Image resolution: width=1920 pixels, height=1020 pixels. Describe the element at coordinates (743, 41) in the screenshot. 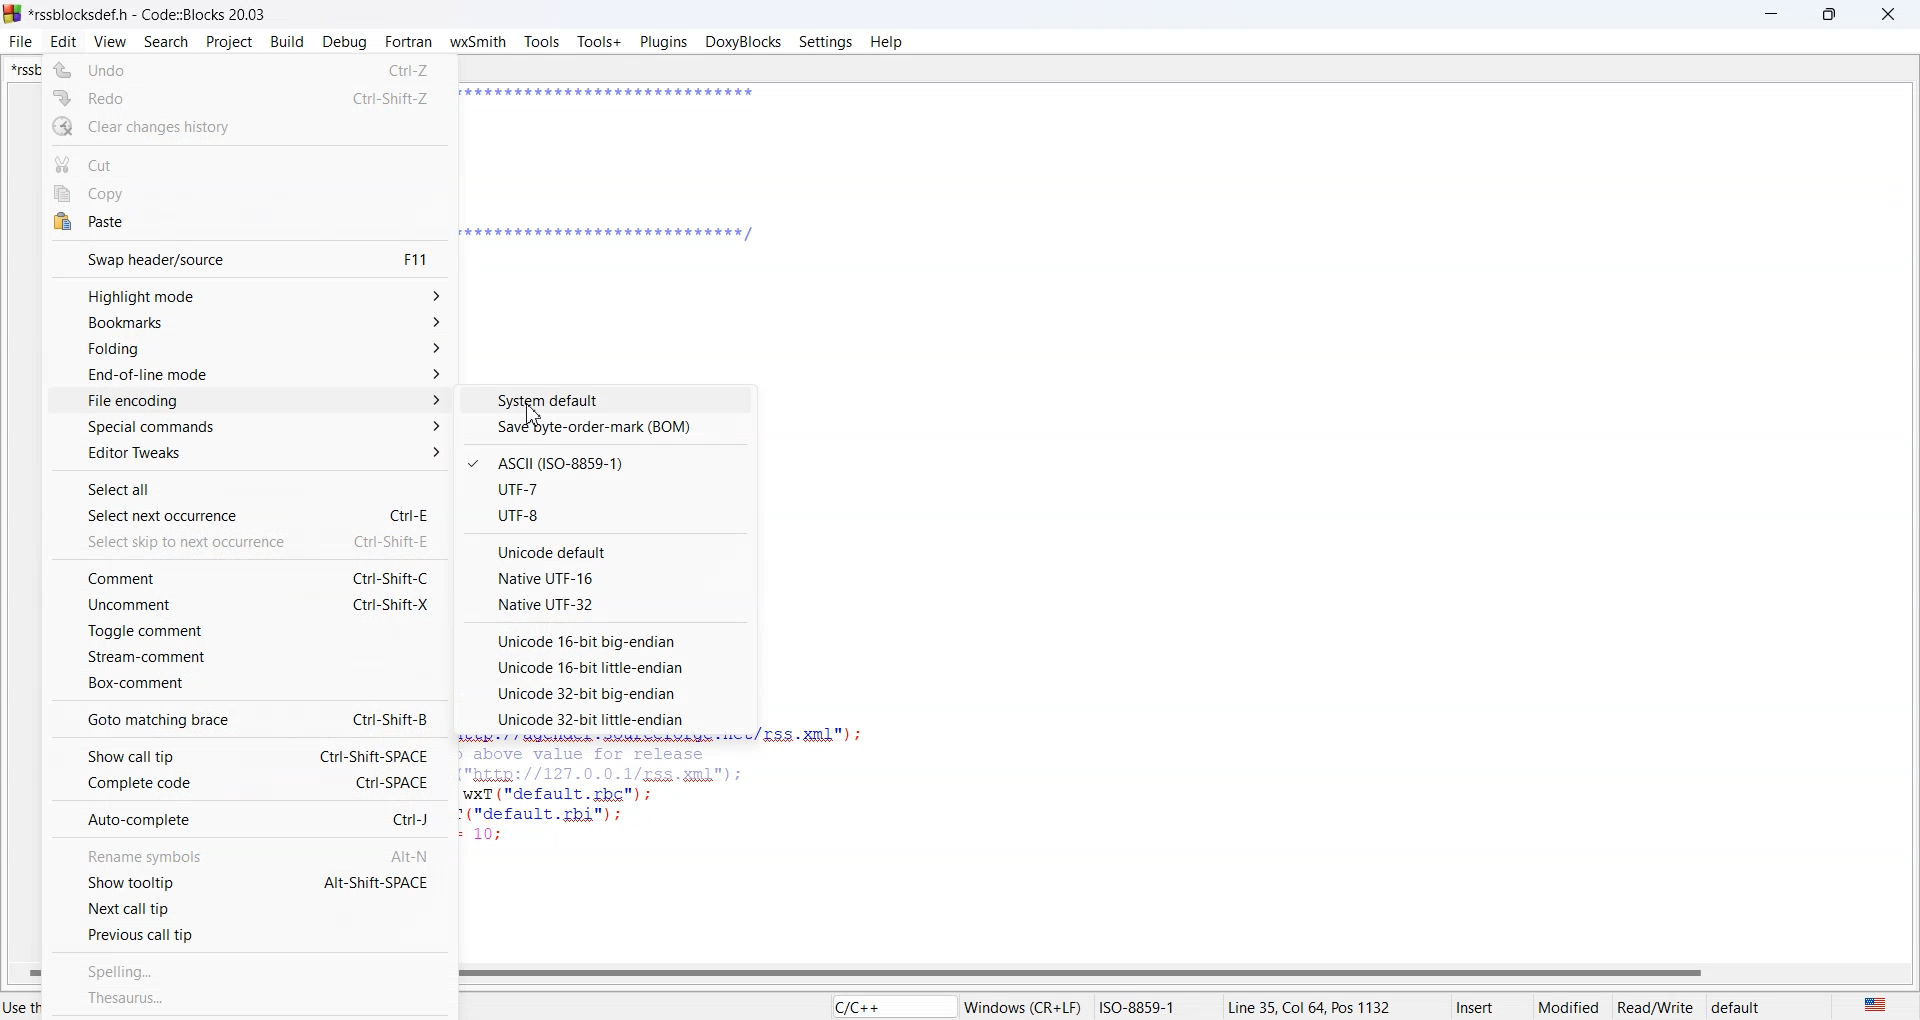

I see `Doxyblocks` at that location.